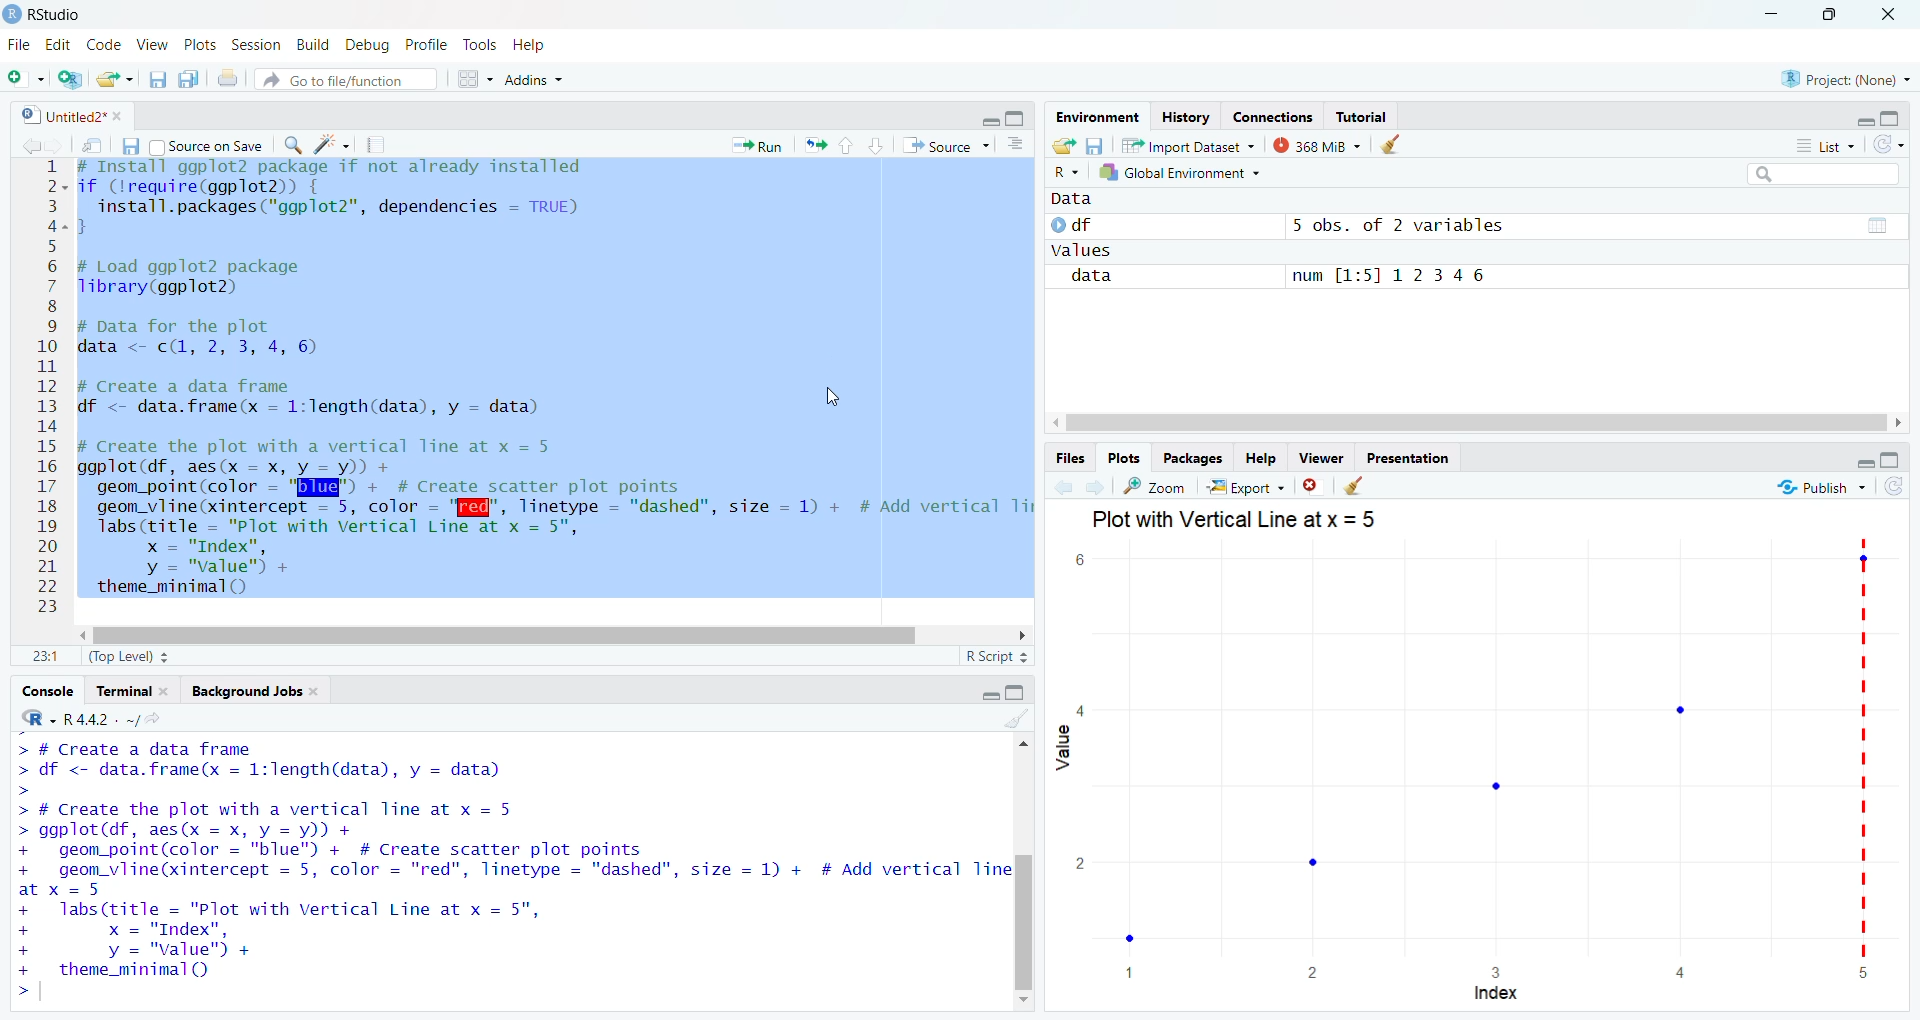 This screenshot has height=1020, width=1920. I want to click on close, so click(1312, 489).